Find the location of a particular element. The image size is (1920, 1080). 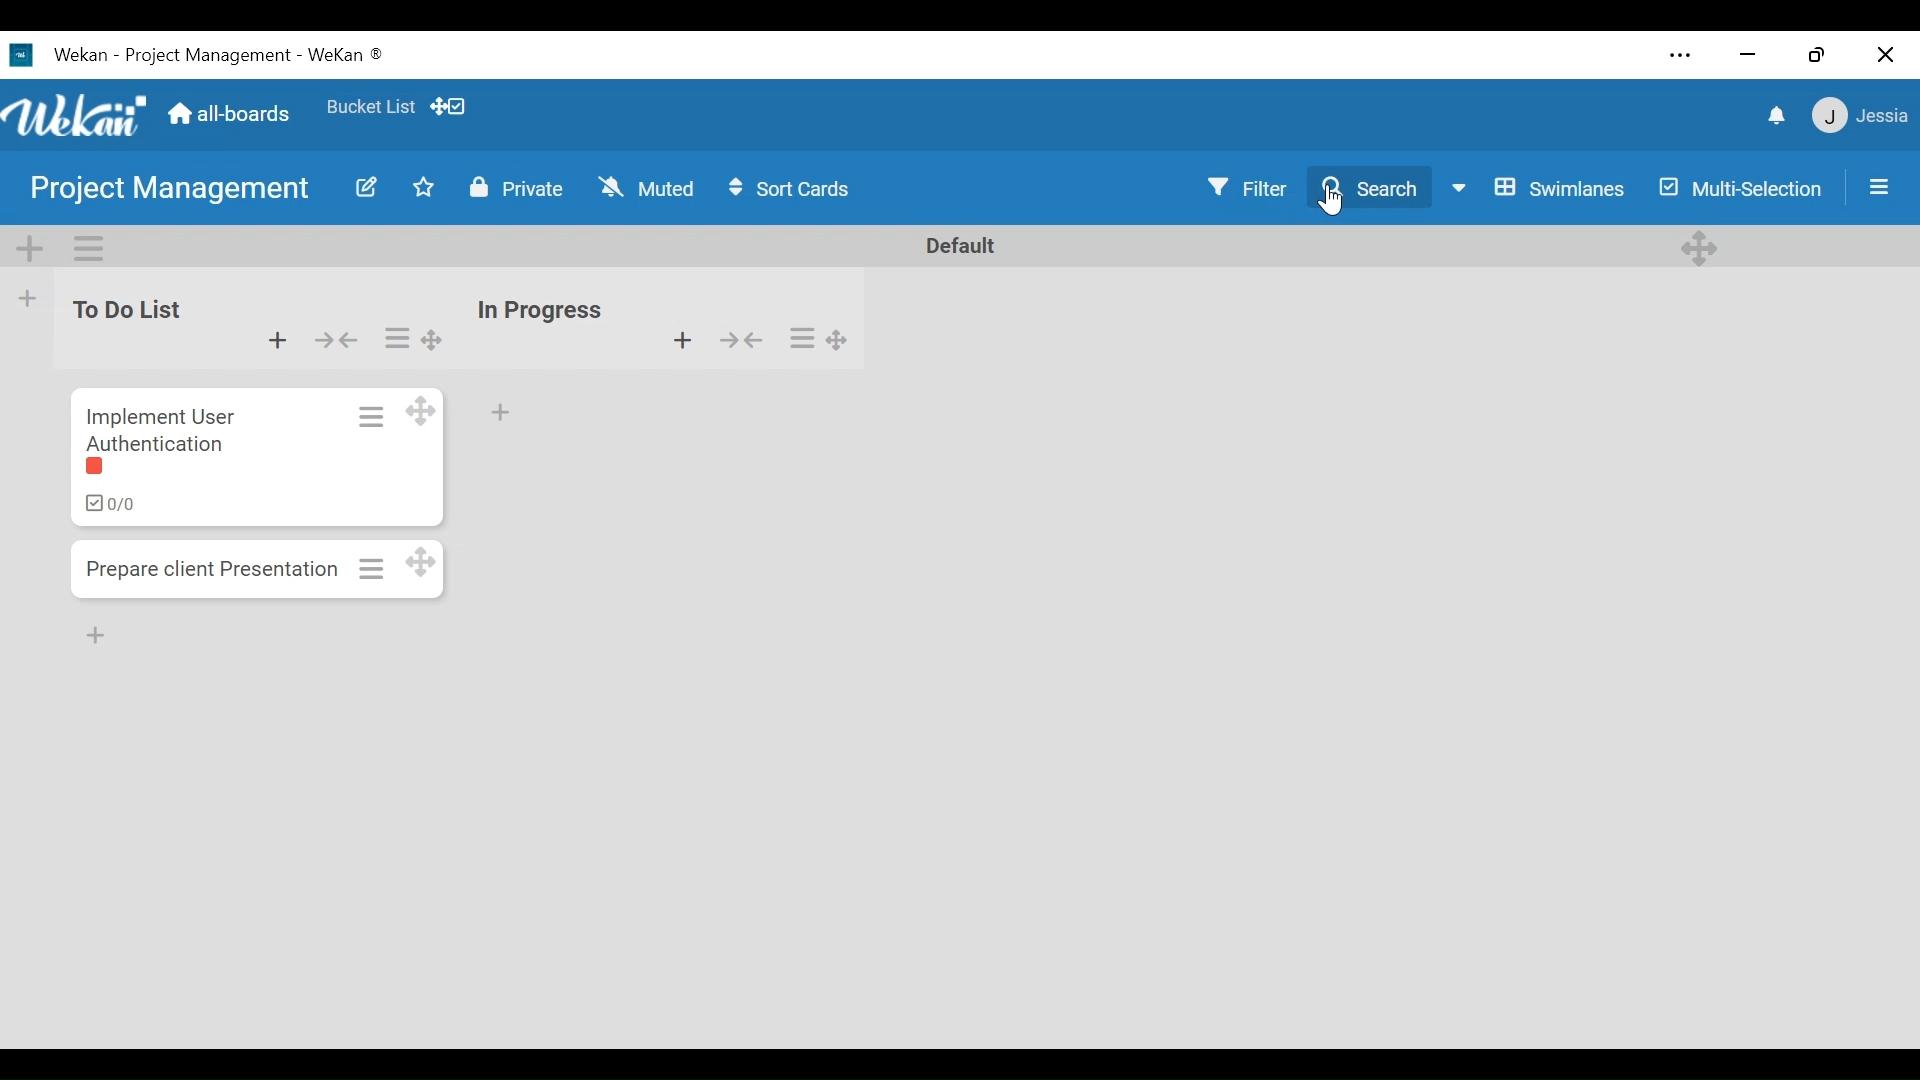

Card actions is located at coordinates (373, 567).